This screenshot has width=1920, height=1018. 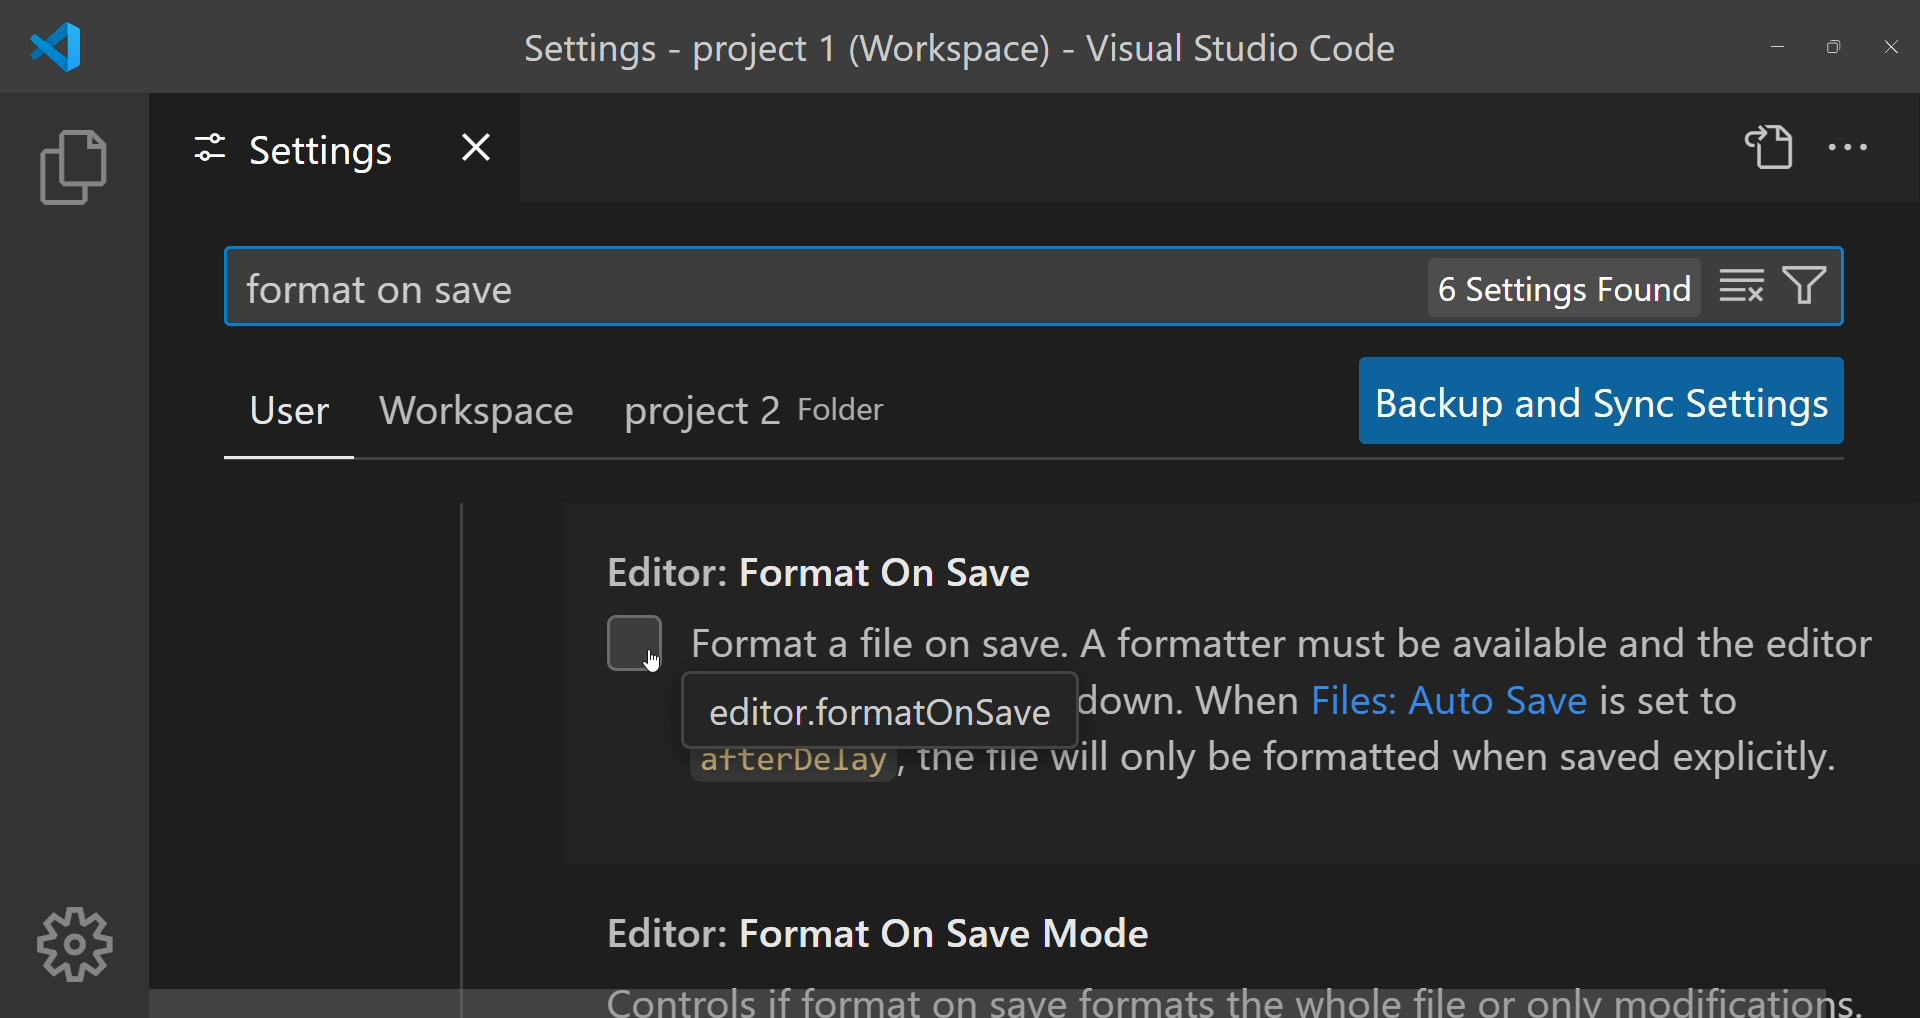 I want to click on Editor: format on save, so click(x=810, y=565).